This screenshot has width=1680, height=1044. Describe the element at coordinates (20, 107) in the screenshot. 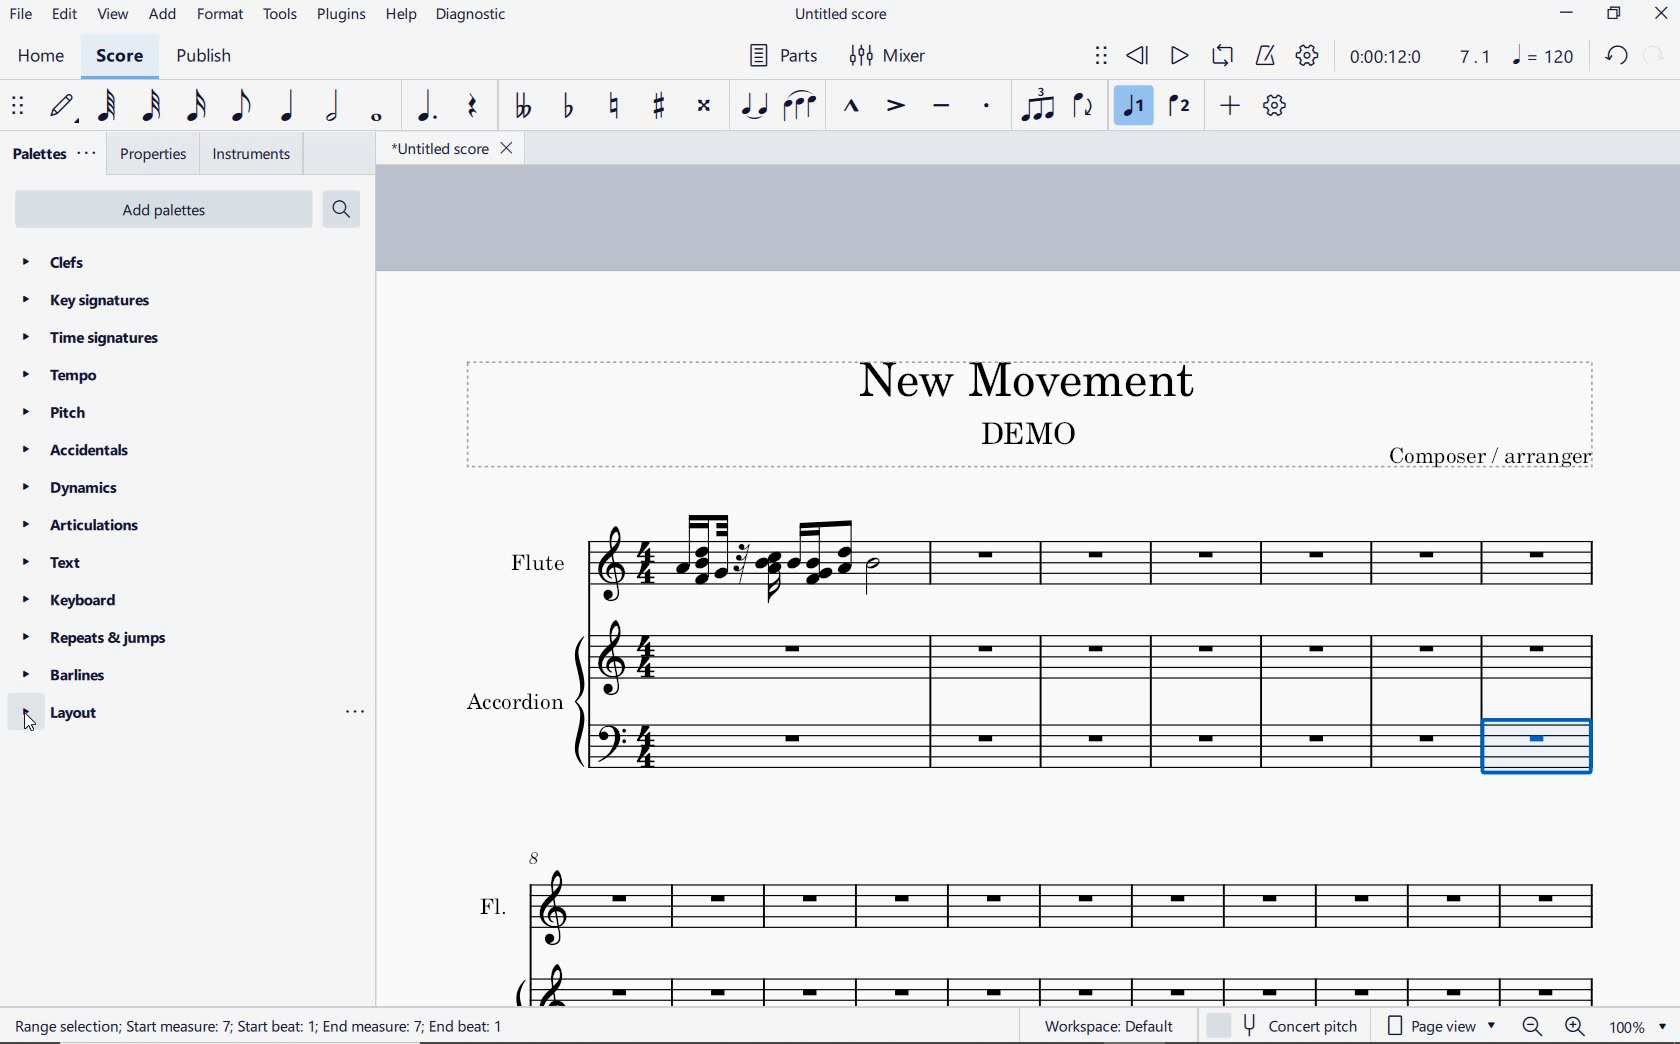

I see `select to move` at that location.